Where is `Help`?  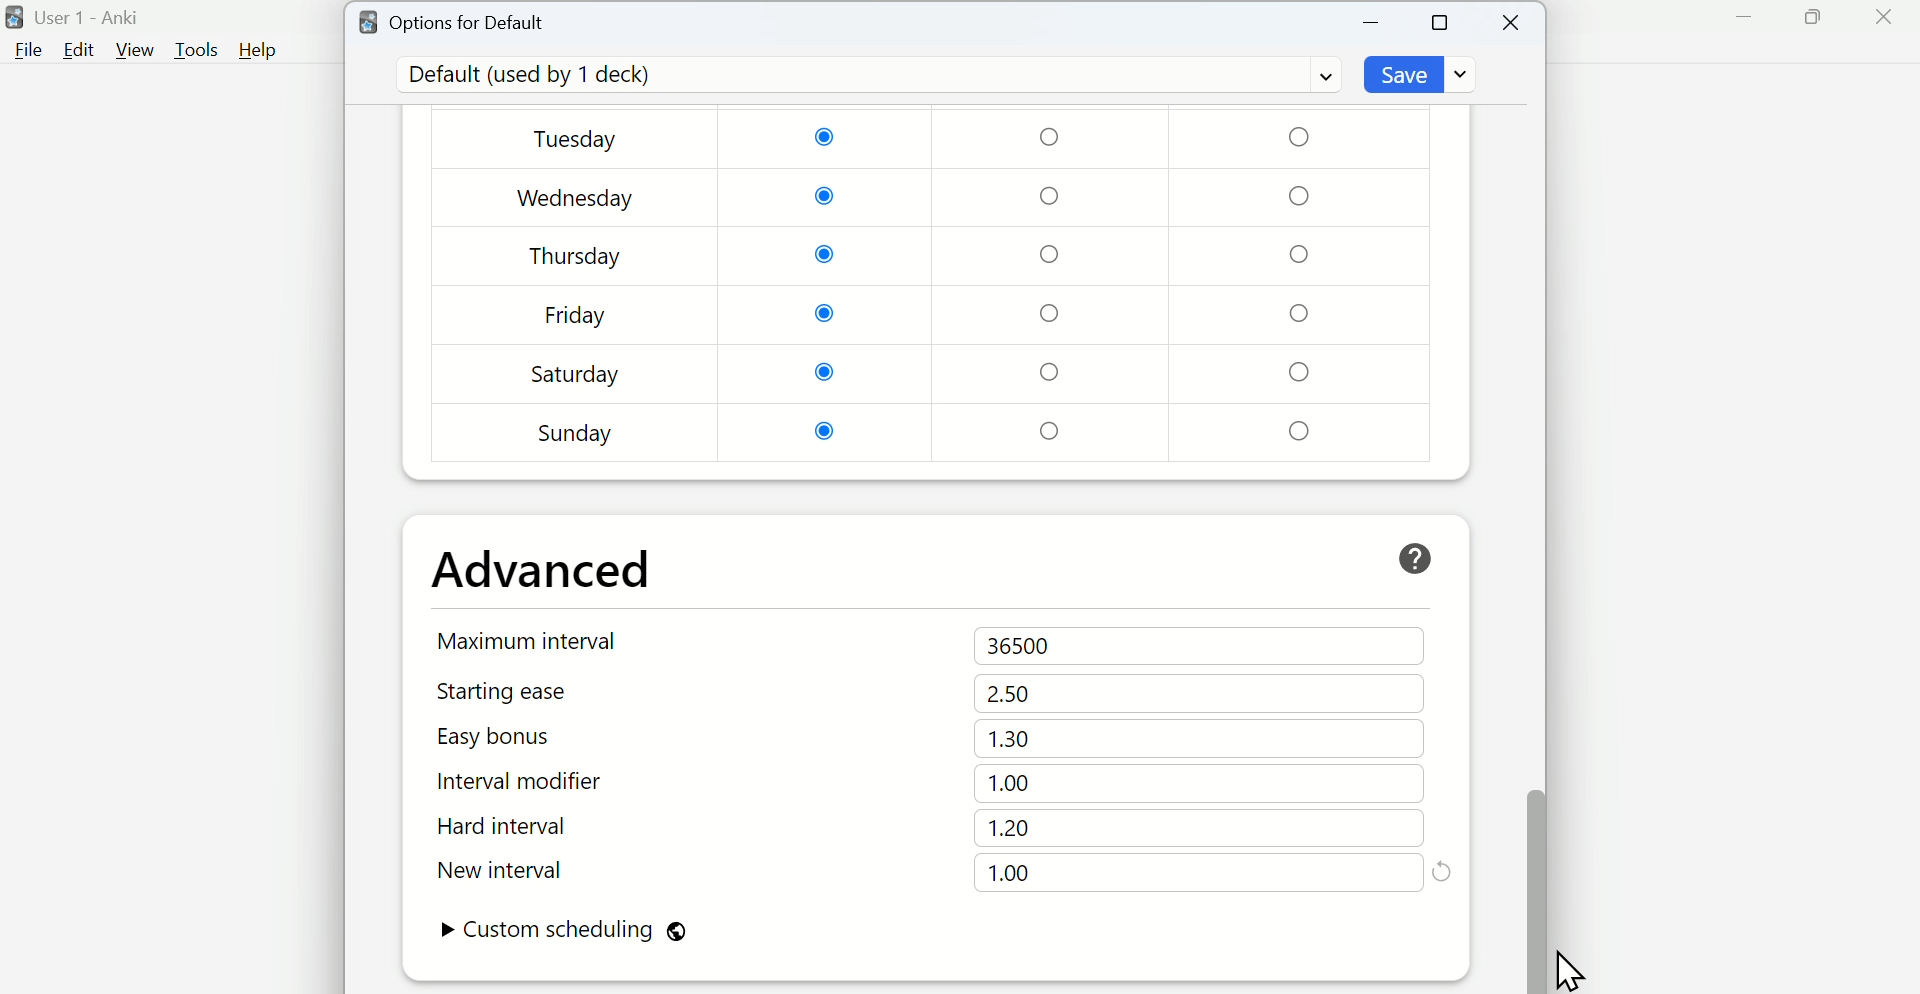
Help is located at coordinates (258, 50).